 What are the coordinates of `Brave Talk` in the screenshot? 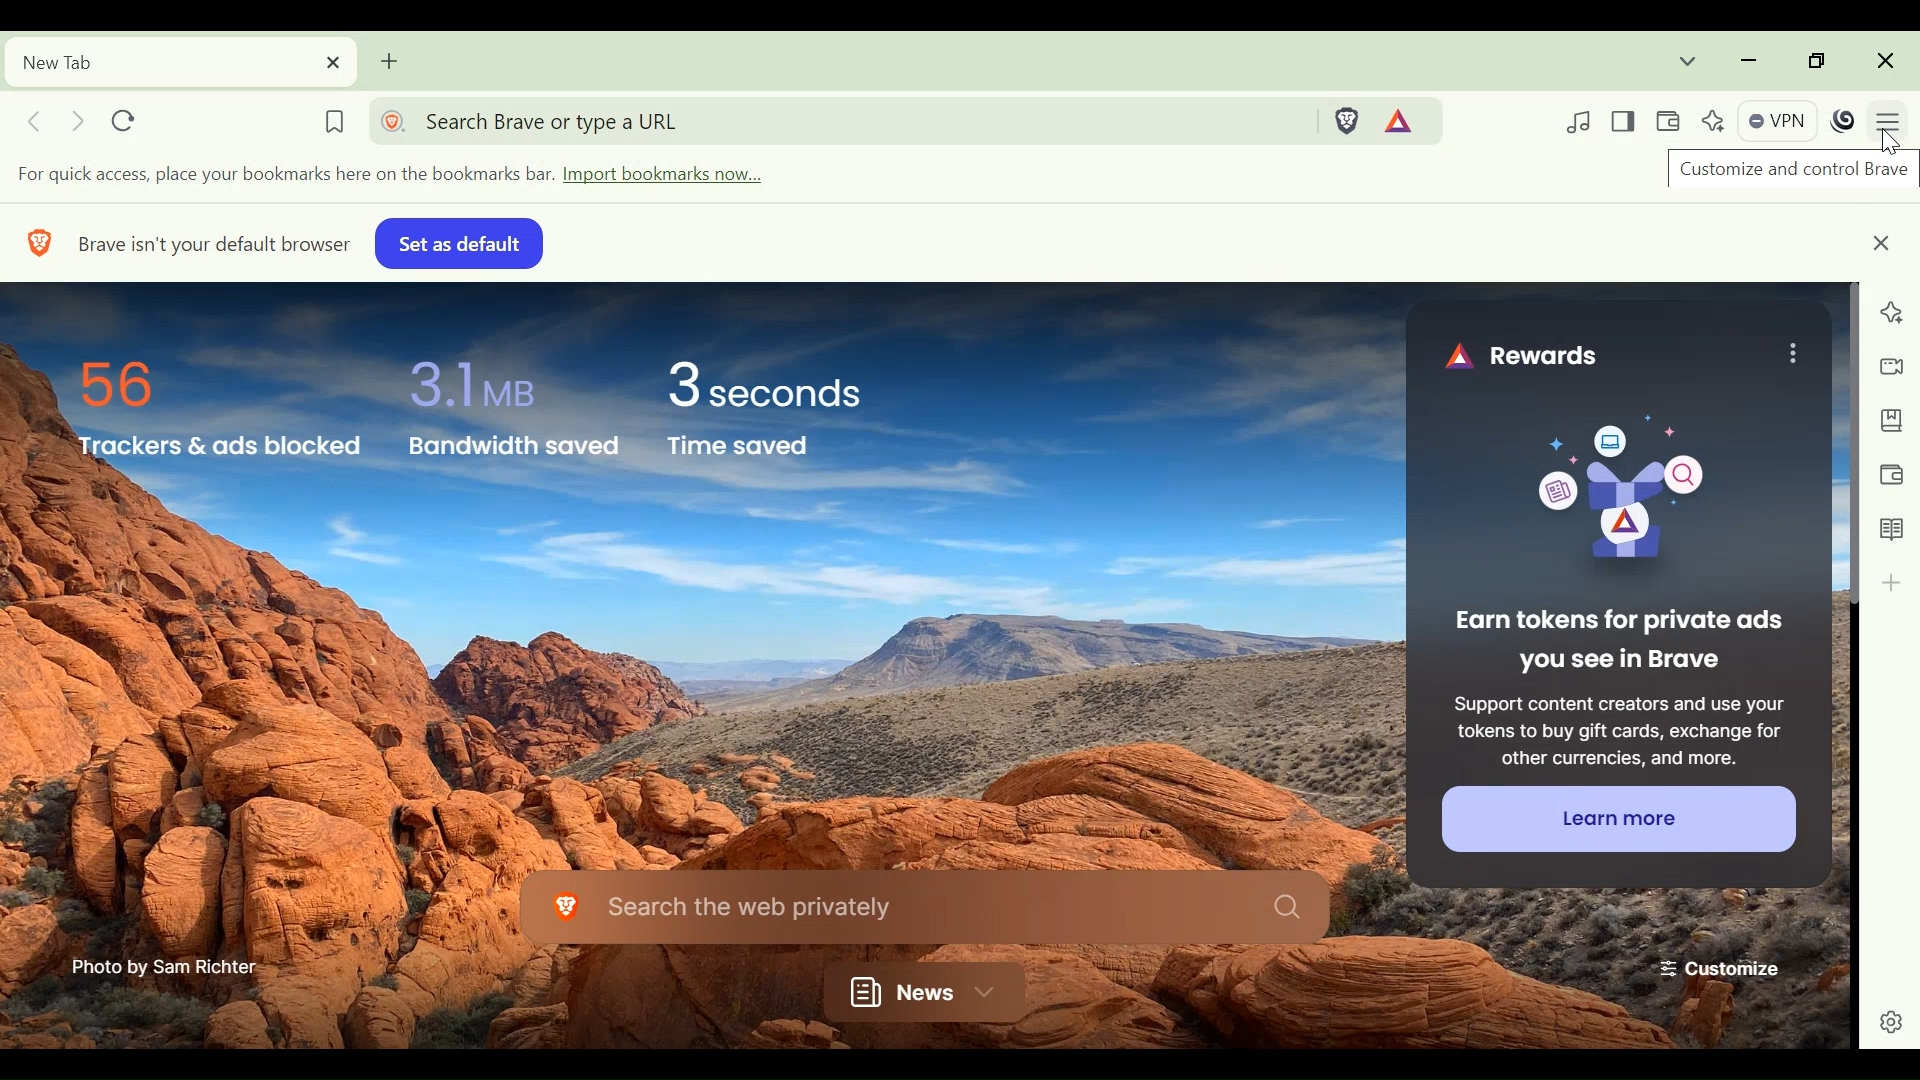 It's located at (1886, 364).